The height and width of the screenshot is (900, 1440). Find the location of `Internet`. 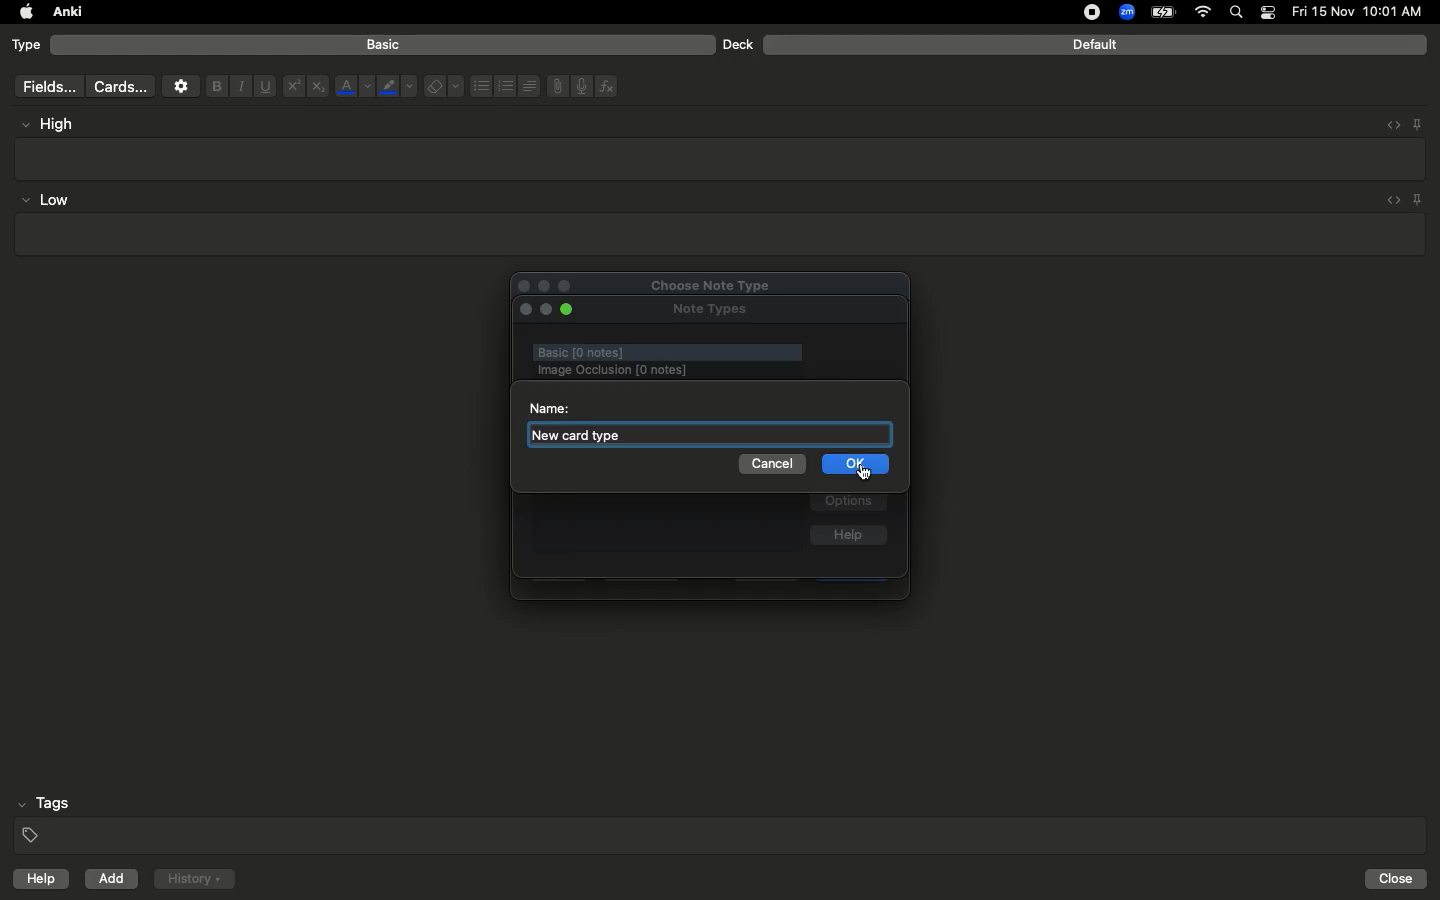

Internet is located at coordinates (1205, 13).